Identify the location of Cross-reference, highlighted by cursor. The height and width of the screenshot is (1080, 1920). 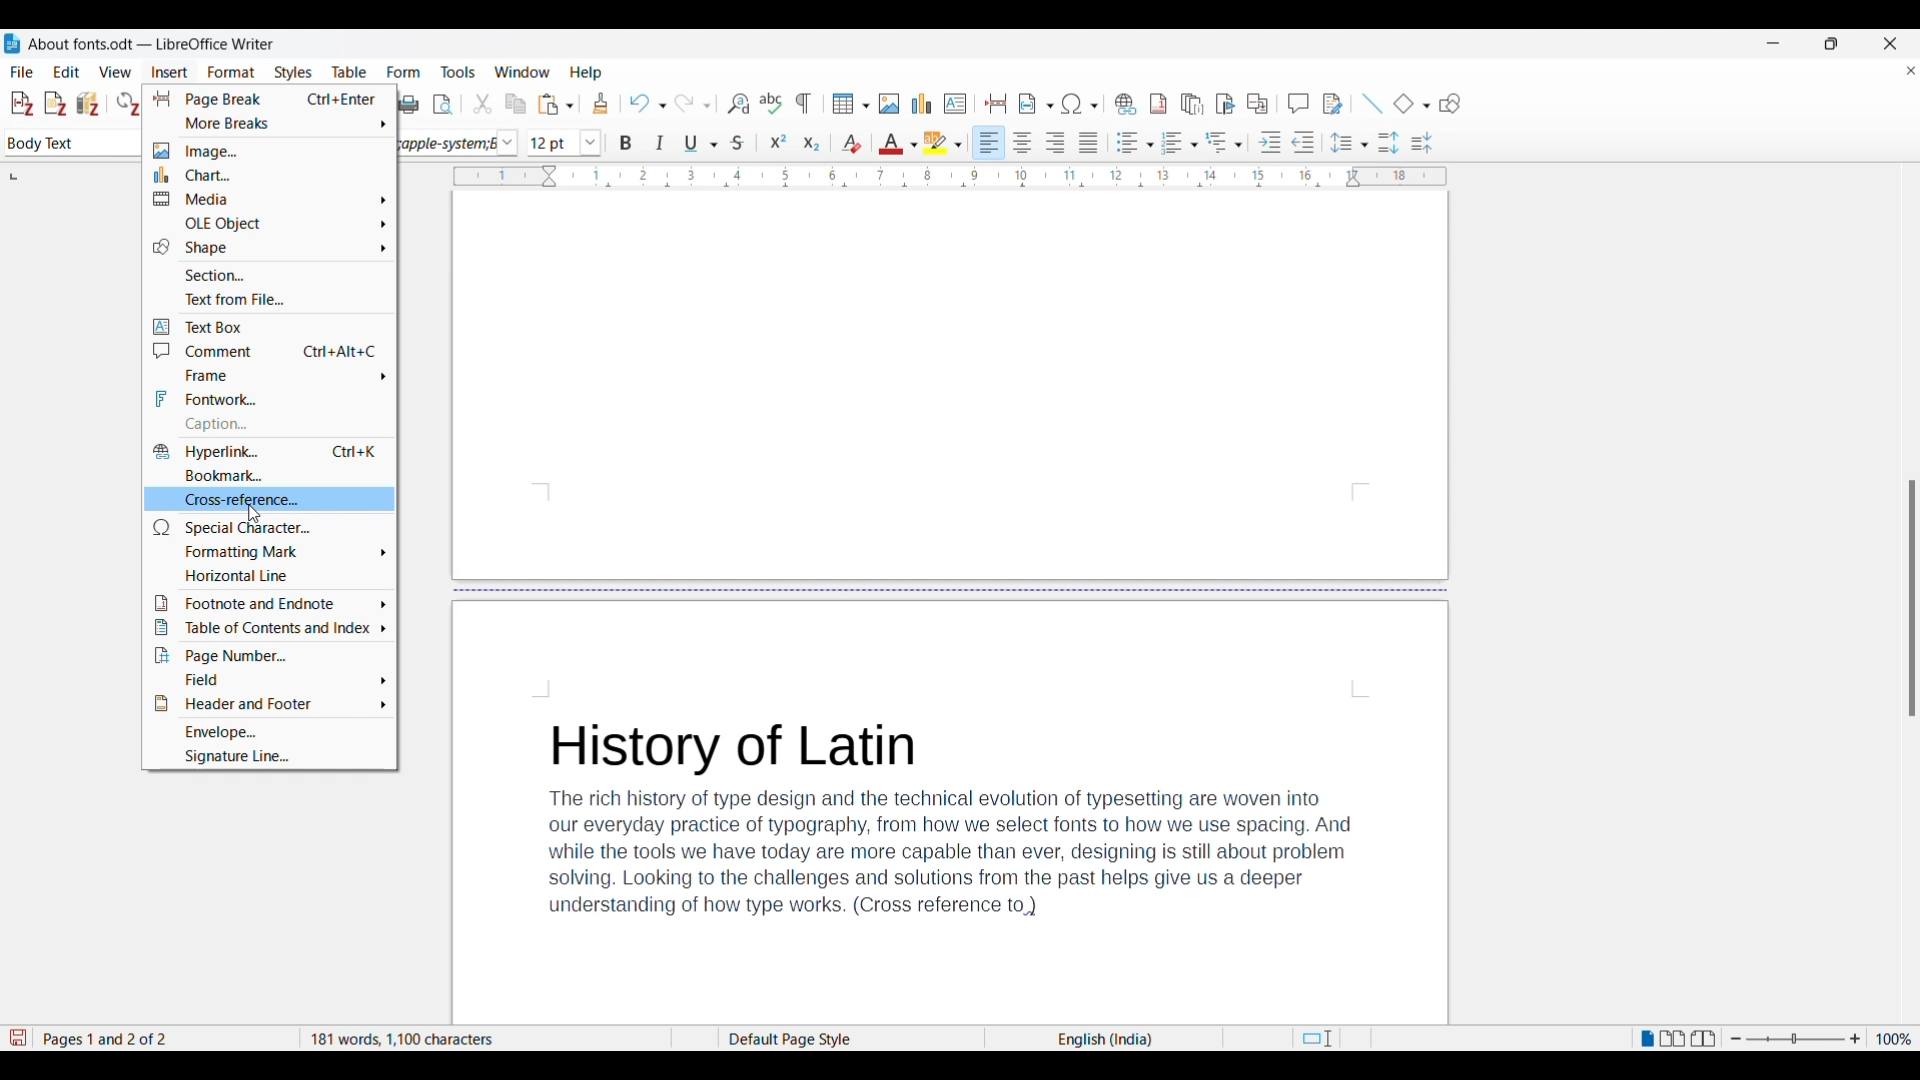
(269, 499).